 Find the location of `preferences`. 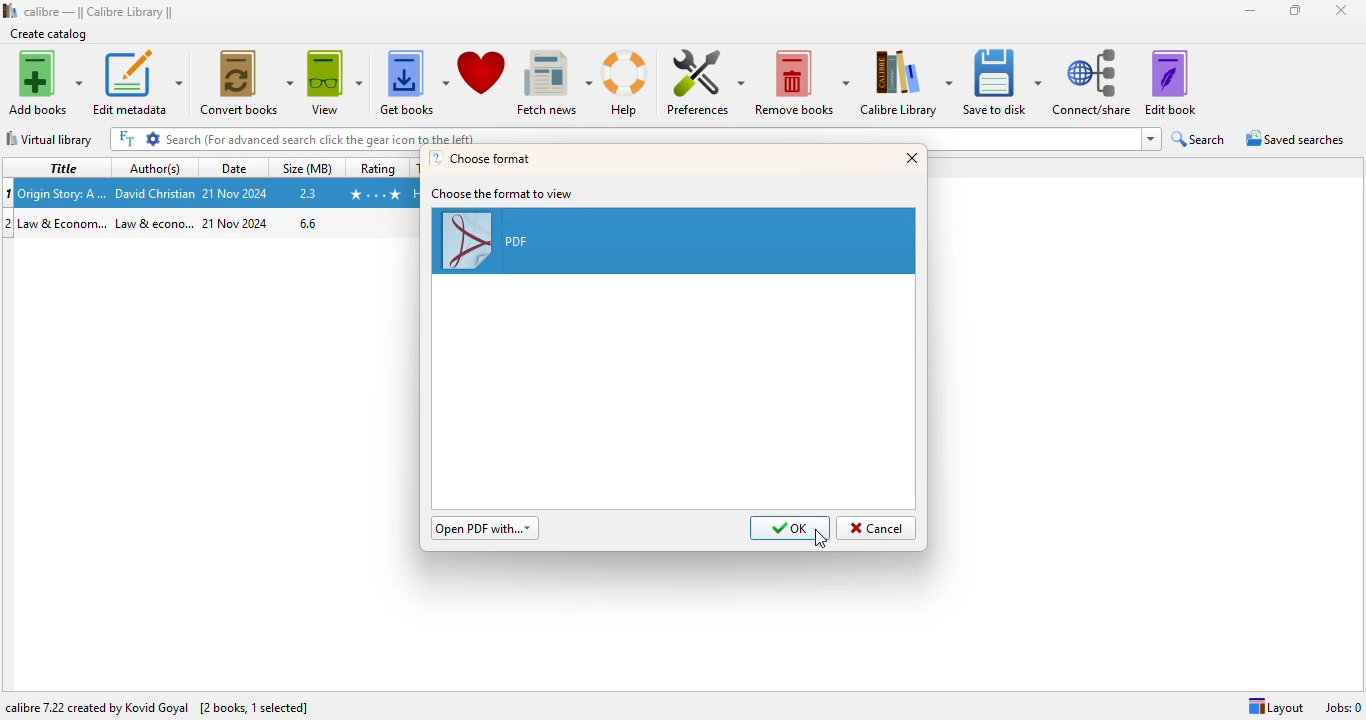

preferences is located at coordinates (703, 82).